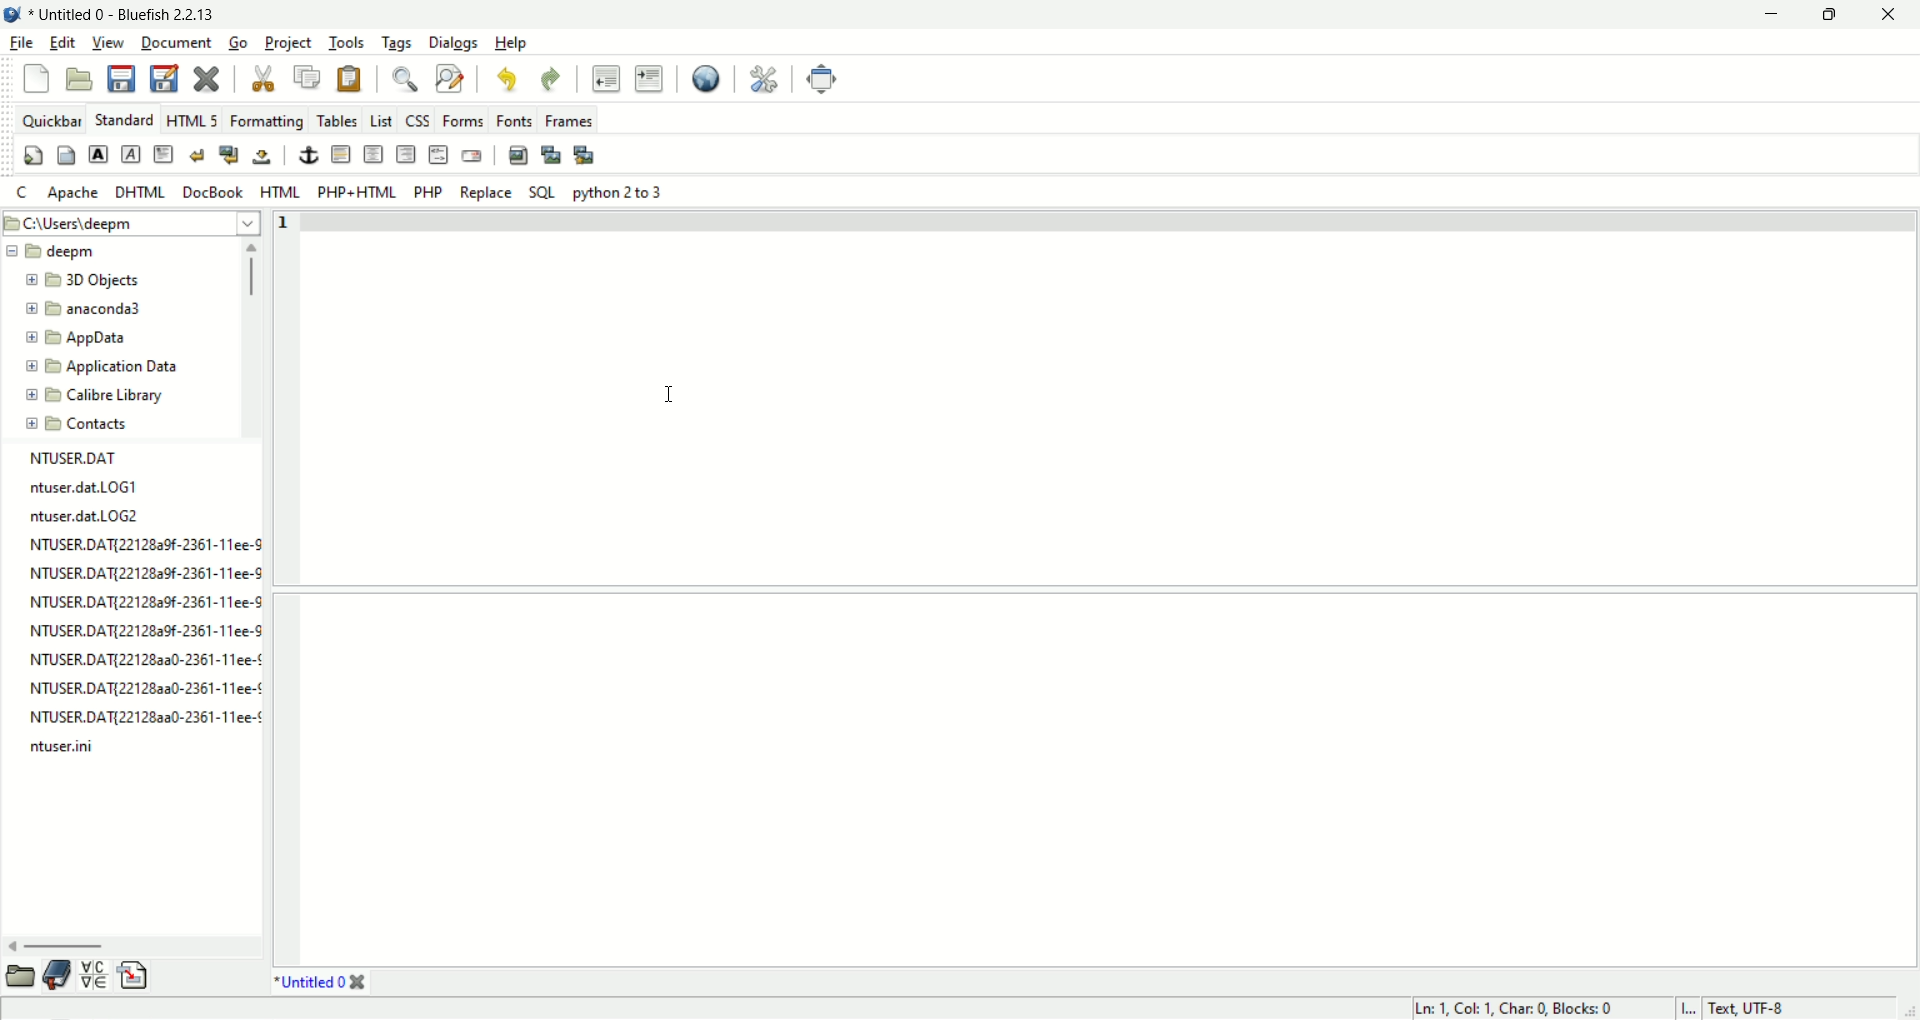 This screenshot has height=1020, width=1920. What do you see at coordinates (81, 79) in the screenshot?
I see `open file` at bounding box center [81, 79].